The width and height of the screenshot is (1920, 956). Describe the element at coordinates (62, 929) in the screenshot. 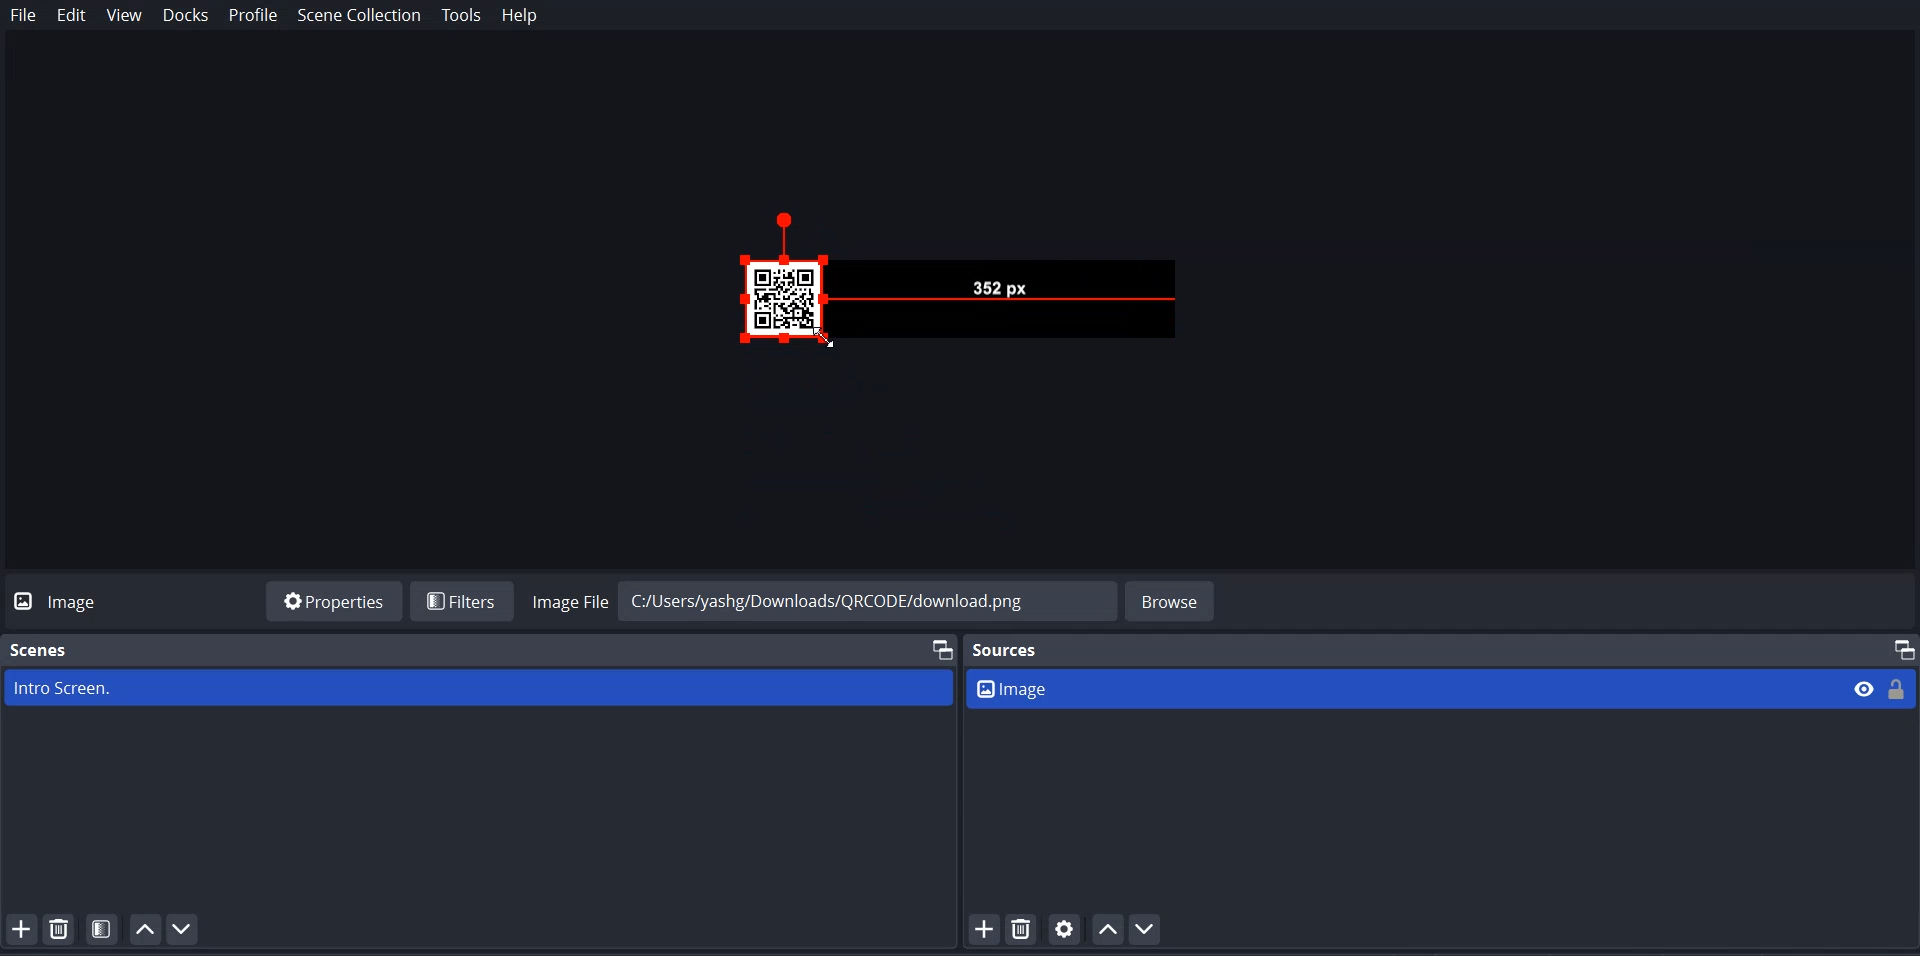

I see `Remove Selected Scene` at that location.